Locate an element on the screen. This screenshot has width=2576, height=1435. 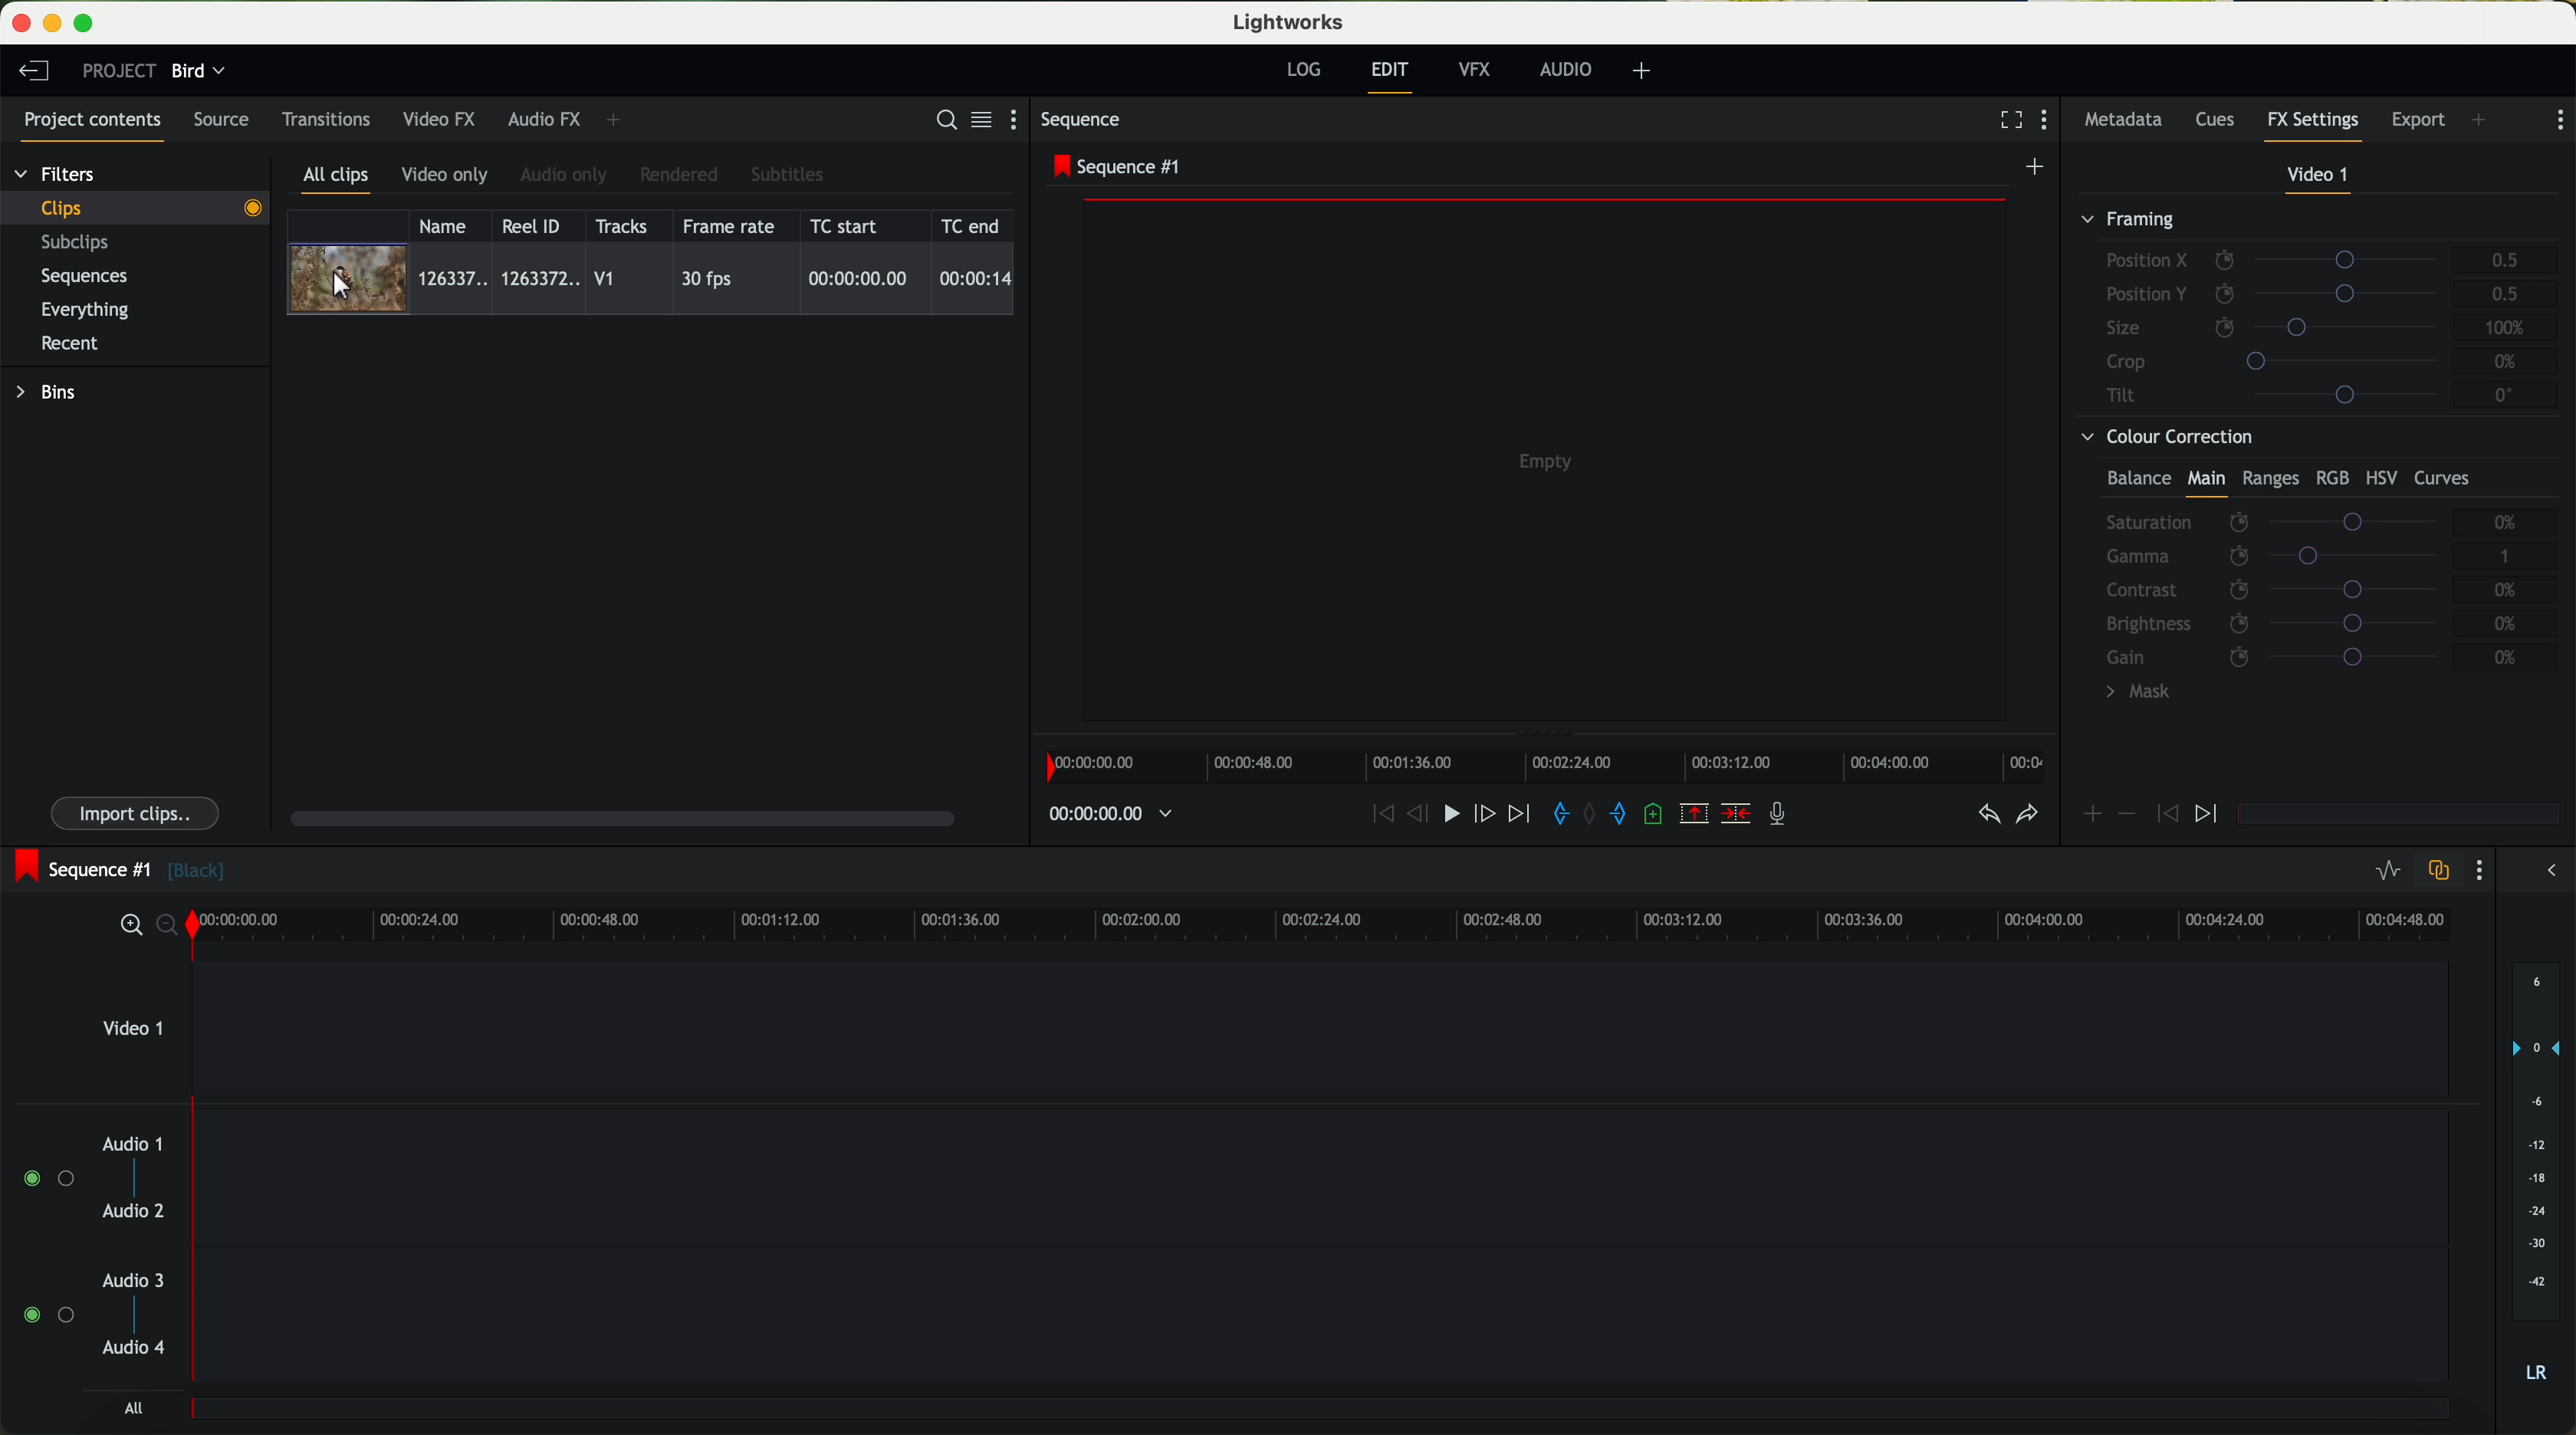
close program is located at coordinates (21, 23).